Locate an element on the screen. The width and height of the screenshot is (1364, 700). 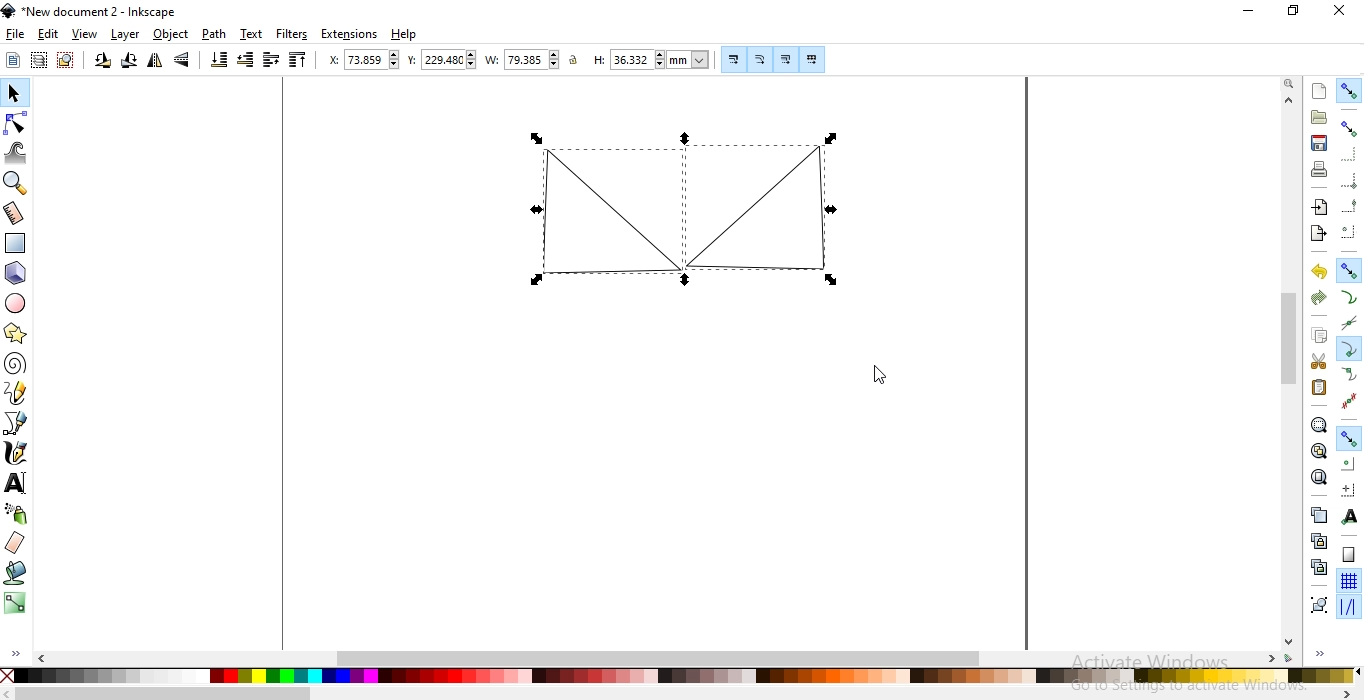
vertical coordinate of selection is located at coordinates (444, 59).